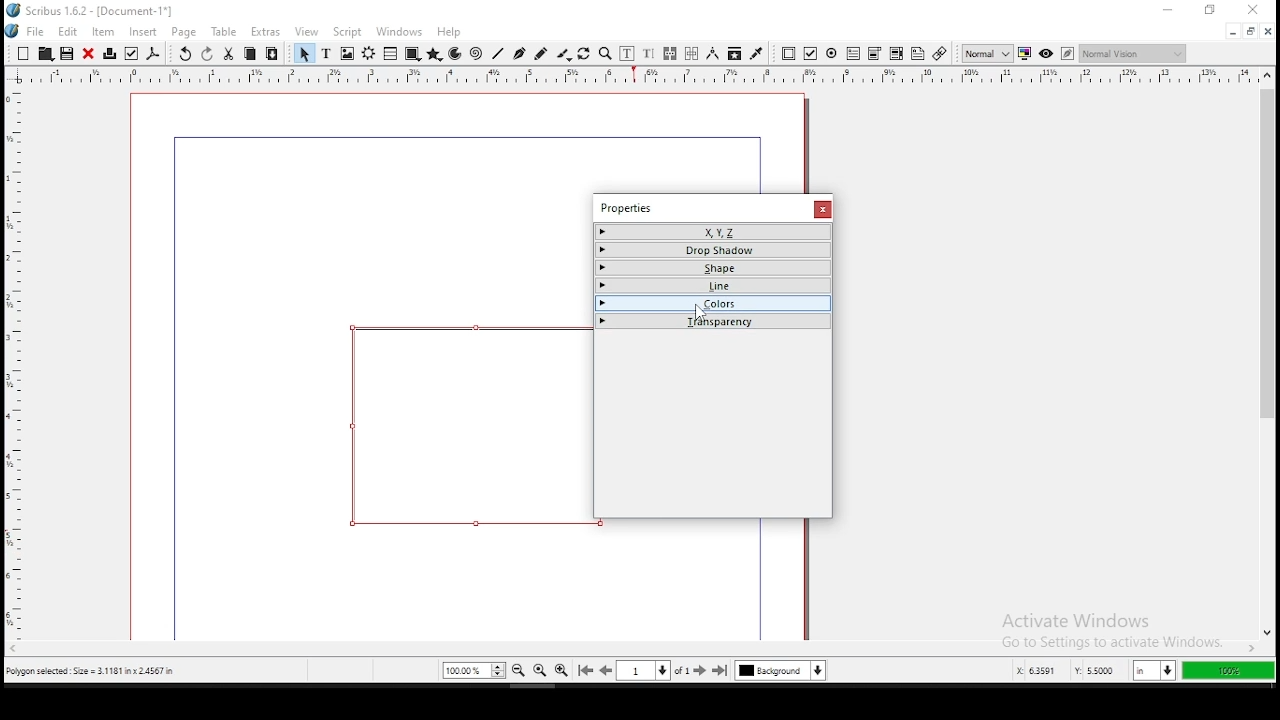 This screenshot has height=720, width=1280. I want to click on polygon selected size= 3.1181 inch x 2.4567 in, so click(94, 670).